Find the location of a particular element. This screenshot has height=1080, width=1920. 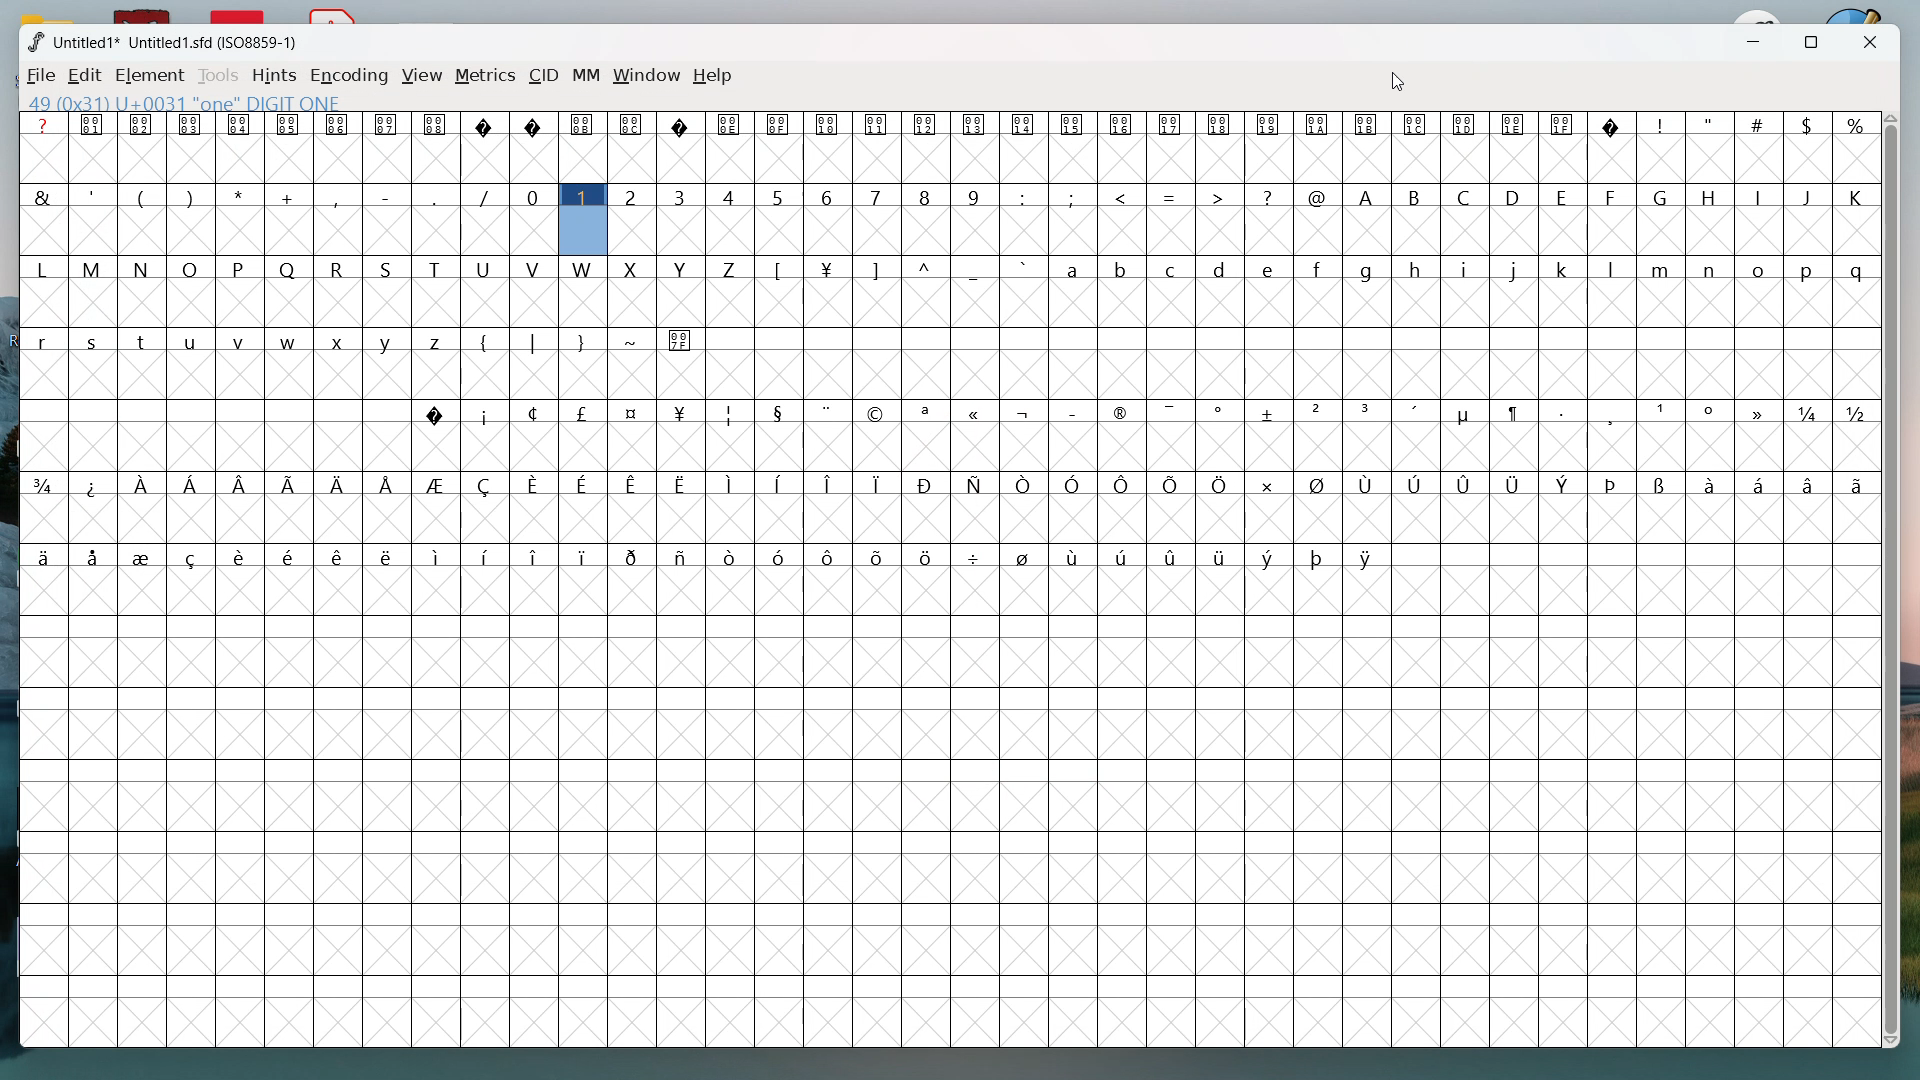

symbol is located at coordinates (1028, 556).